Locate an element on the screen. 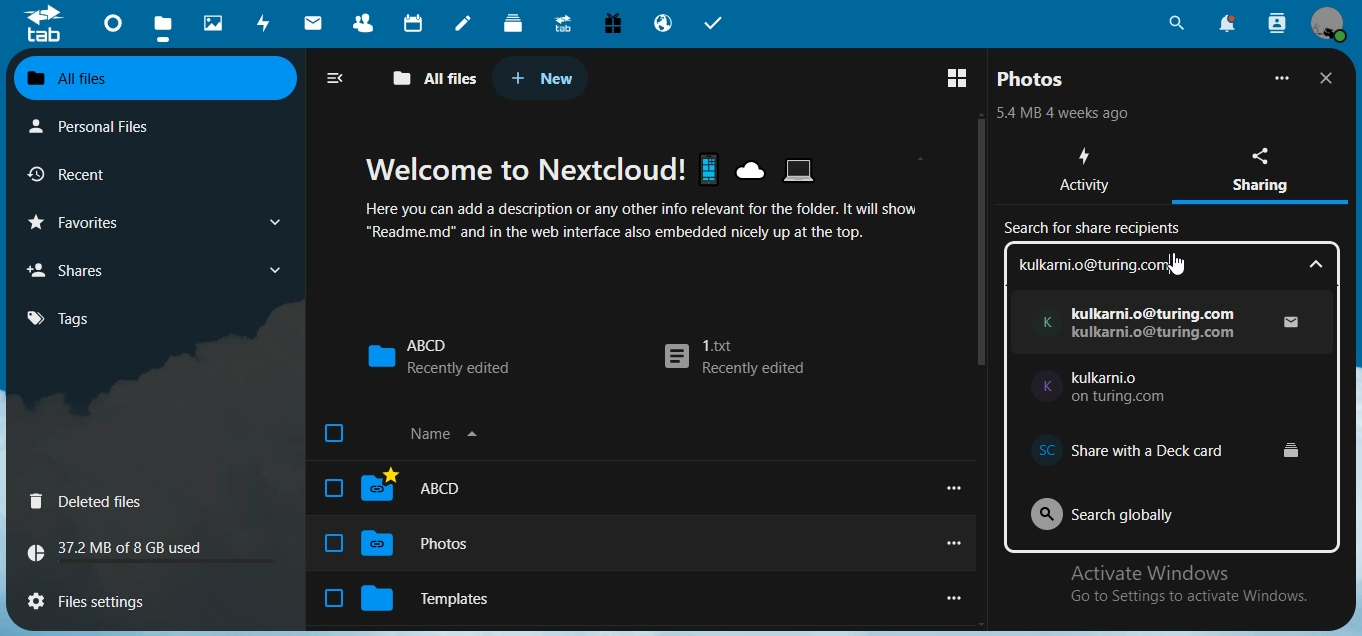  tasks is located at coordinates (715, 24).